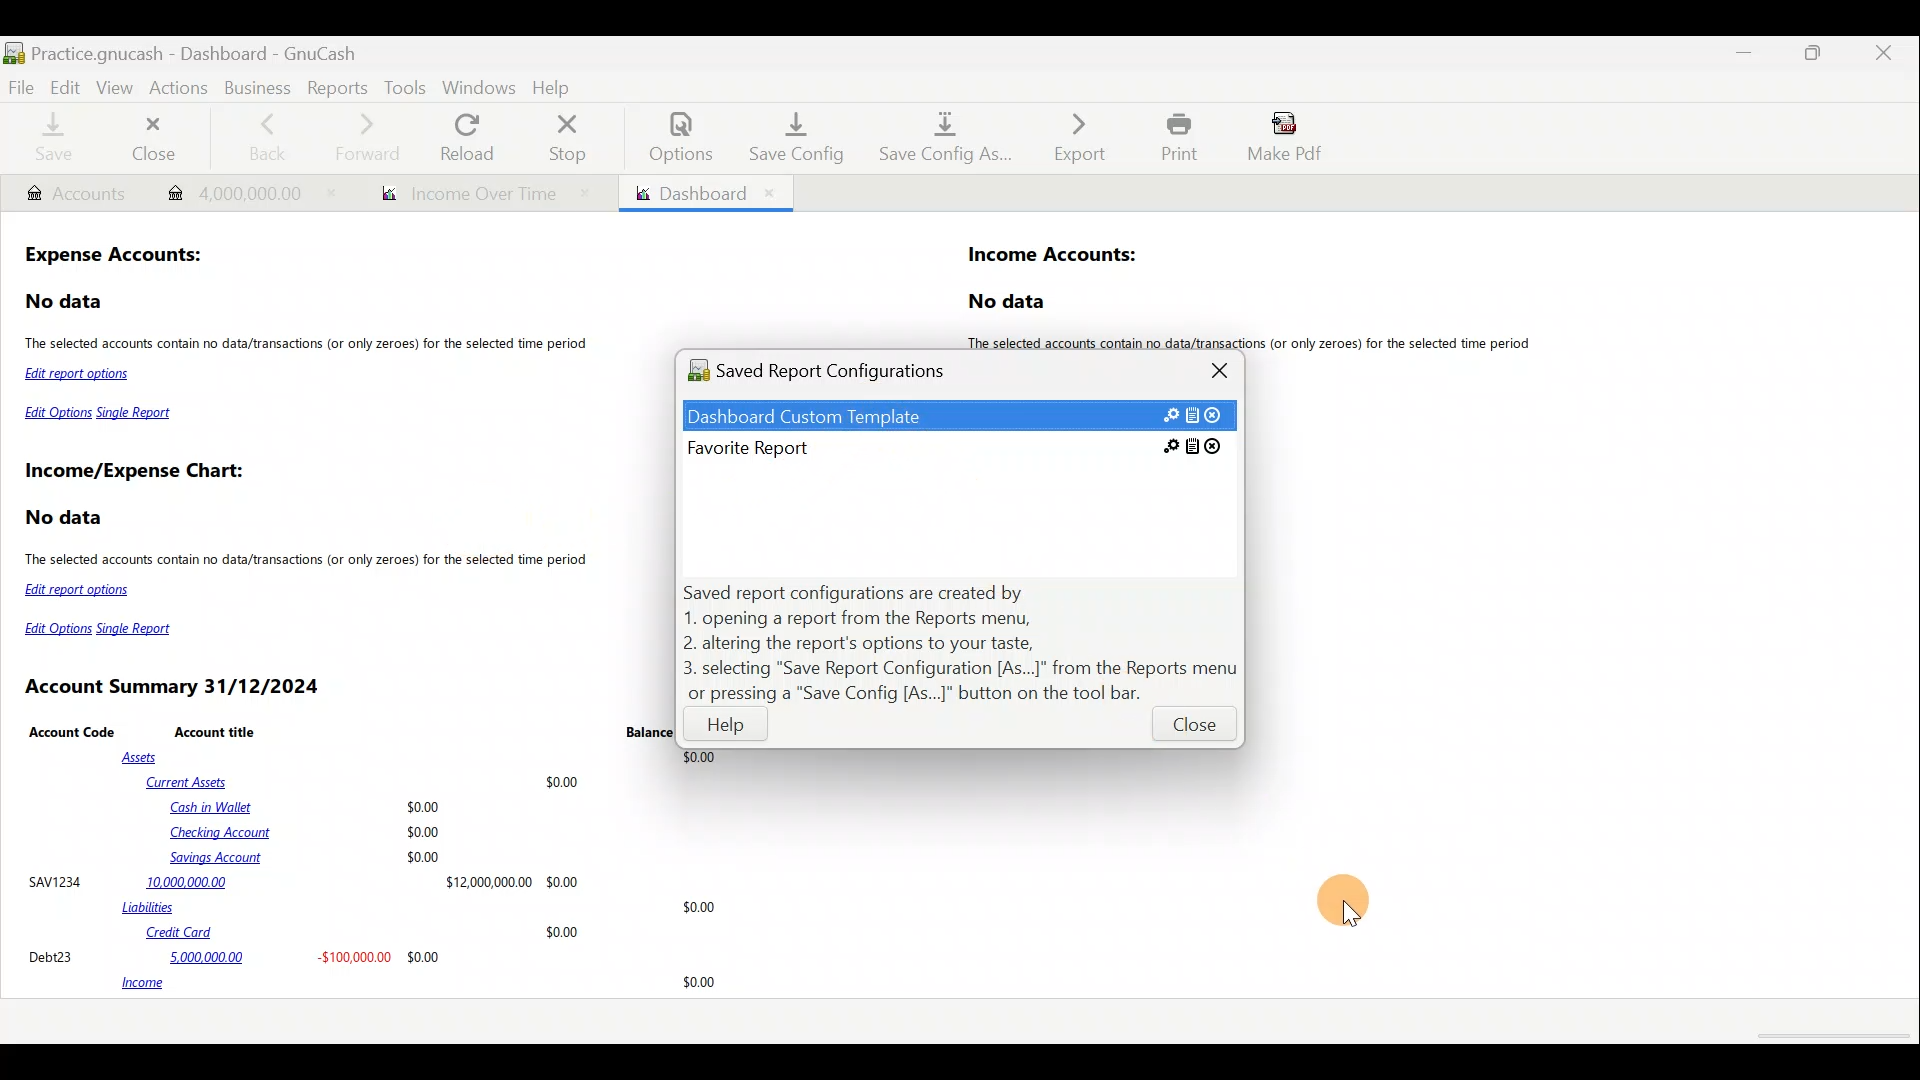 The width and height of the screenshot is (1920, 1080). I want to click on Transaction, so click(242, 191).